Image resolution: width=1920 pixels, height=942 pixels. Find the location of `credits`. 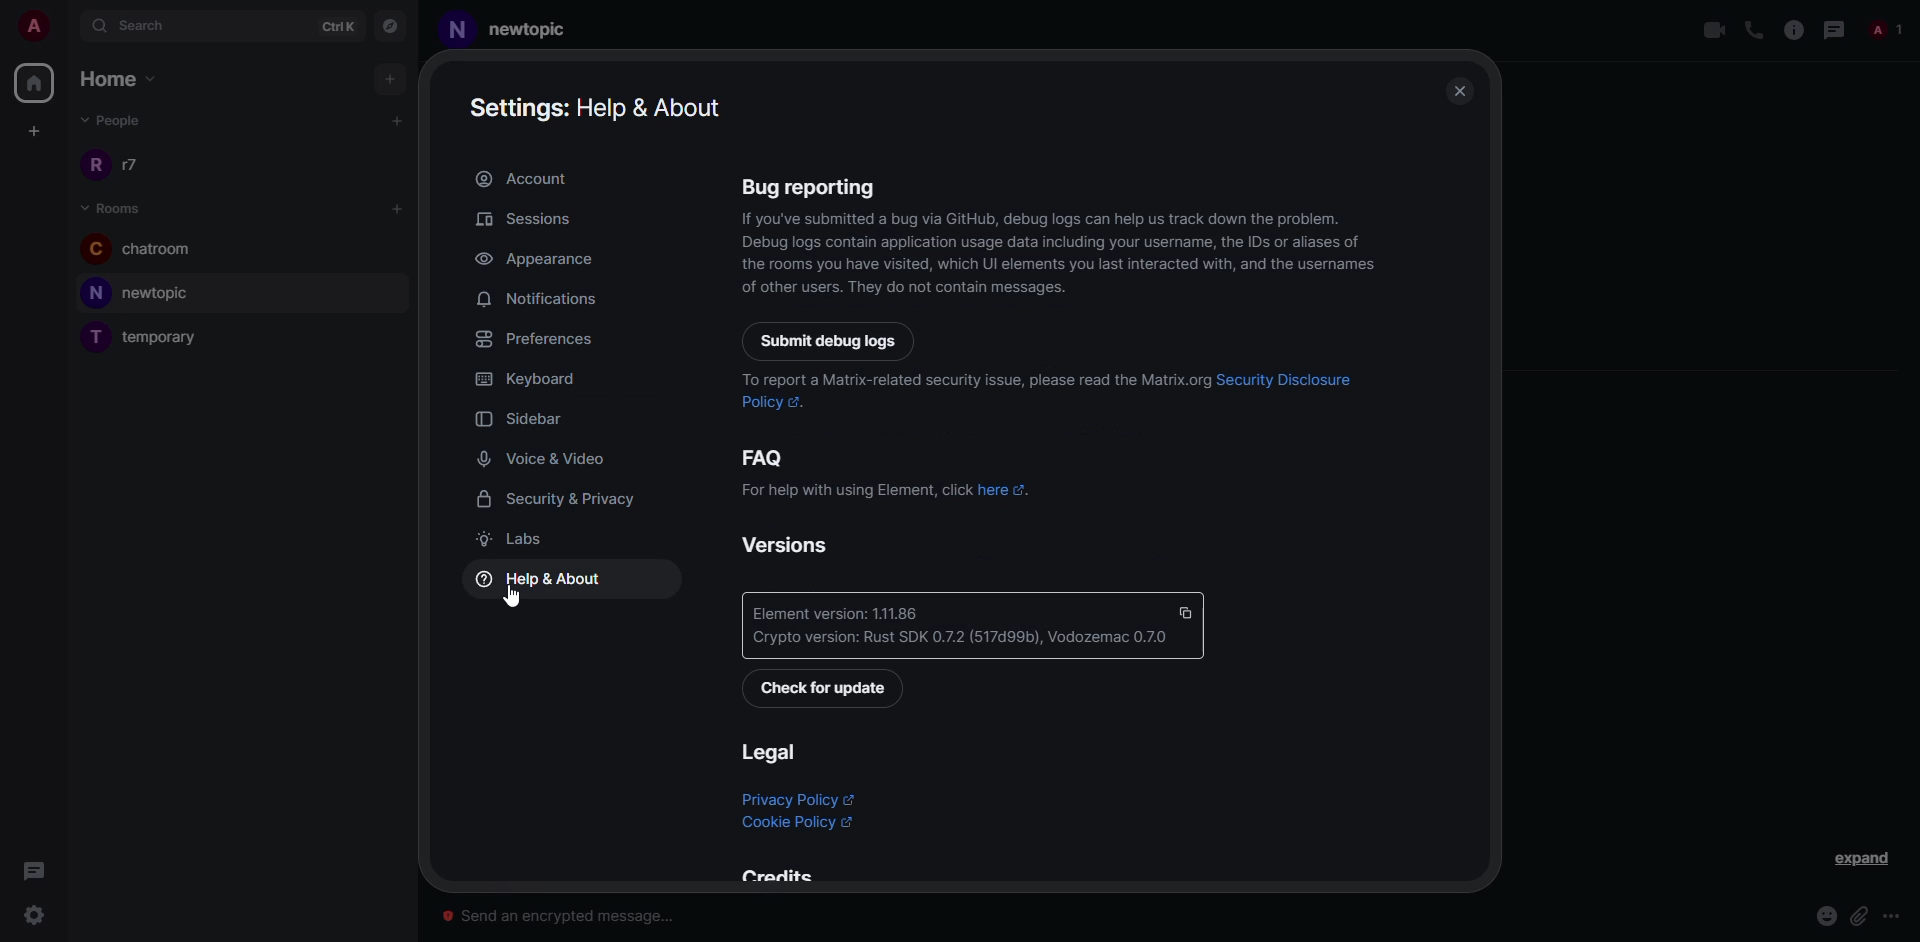

credits is located at coordinates (778, 873).